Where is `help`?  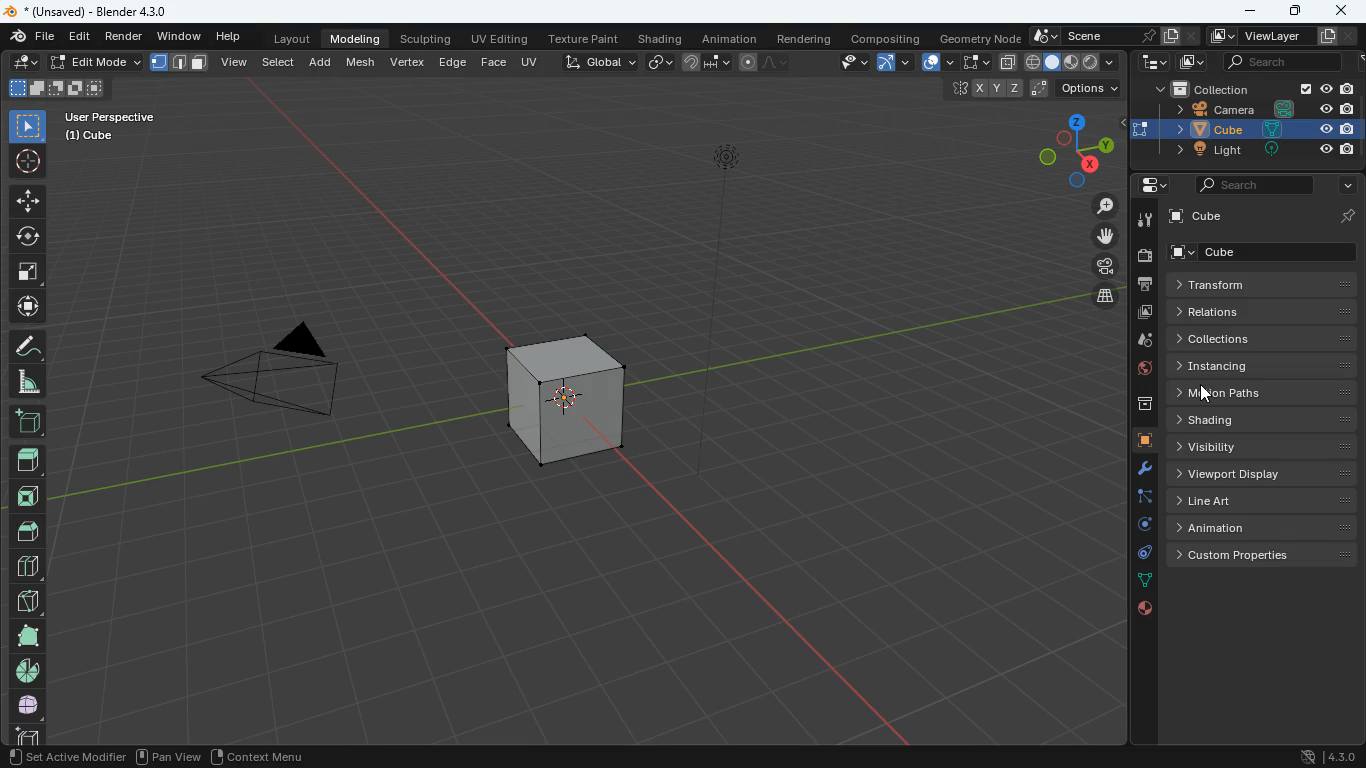 help is located at coordinates (231, 38).